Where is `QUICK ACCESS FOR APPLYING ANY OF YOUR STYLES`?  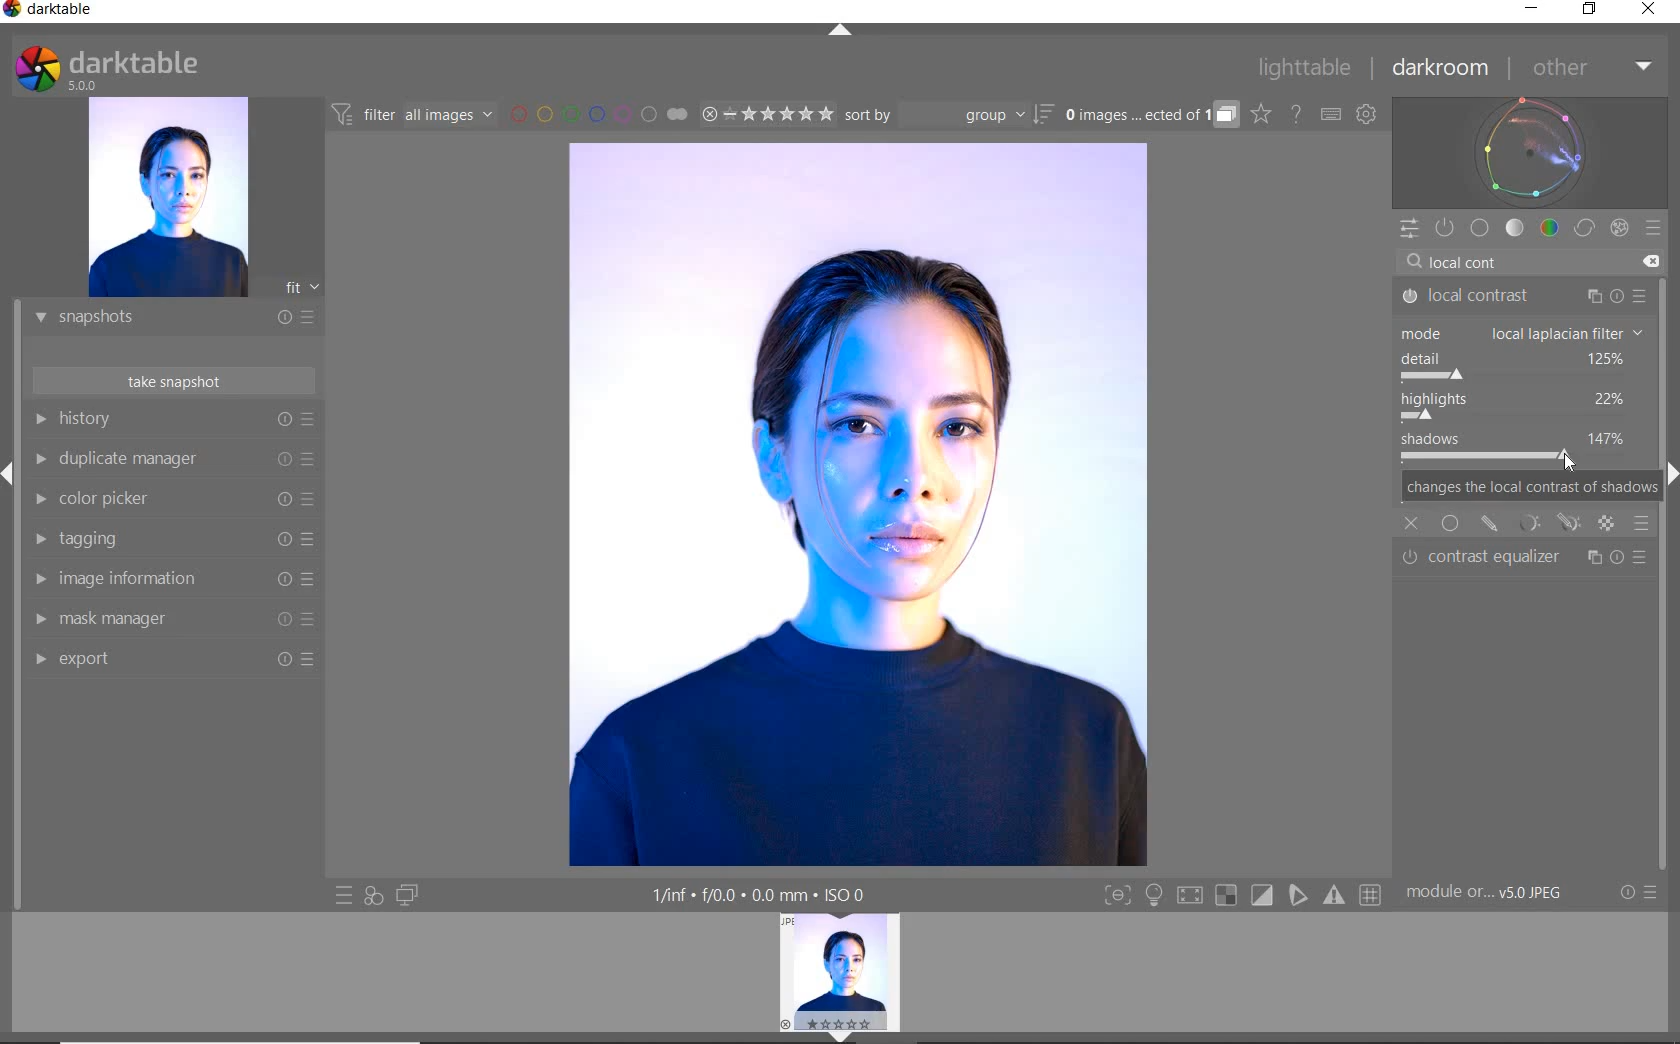
QUICK ACCESS FOR APPLYING ANY OF YOUR STYLES is located at coordinates (372, 895).